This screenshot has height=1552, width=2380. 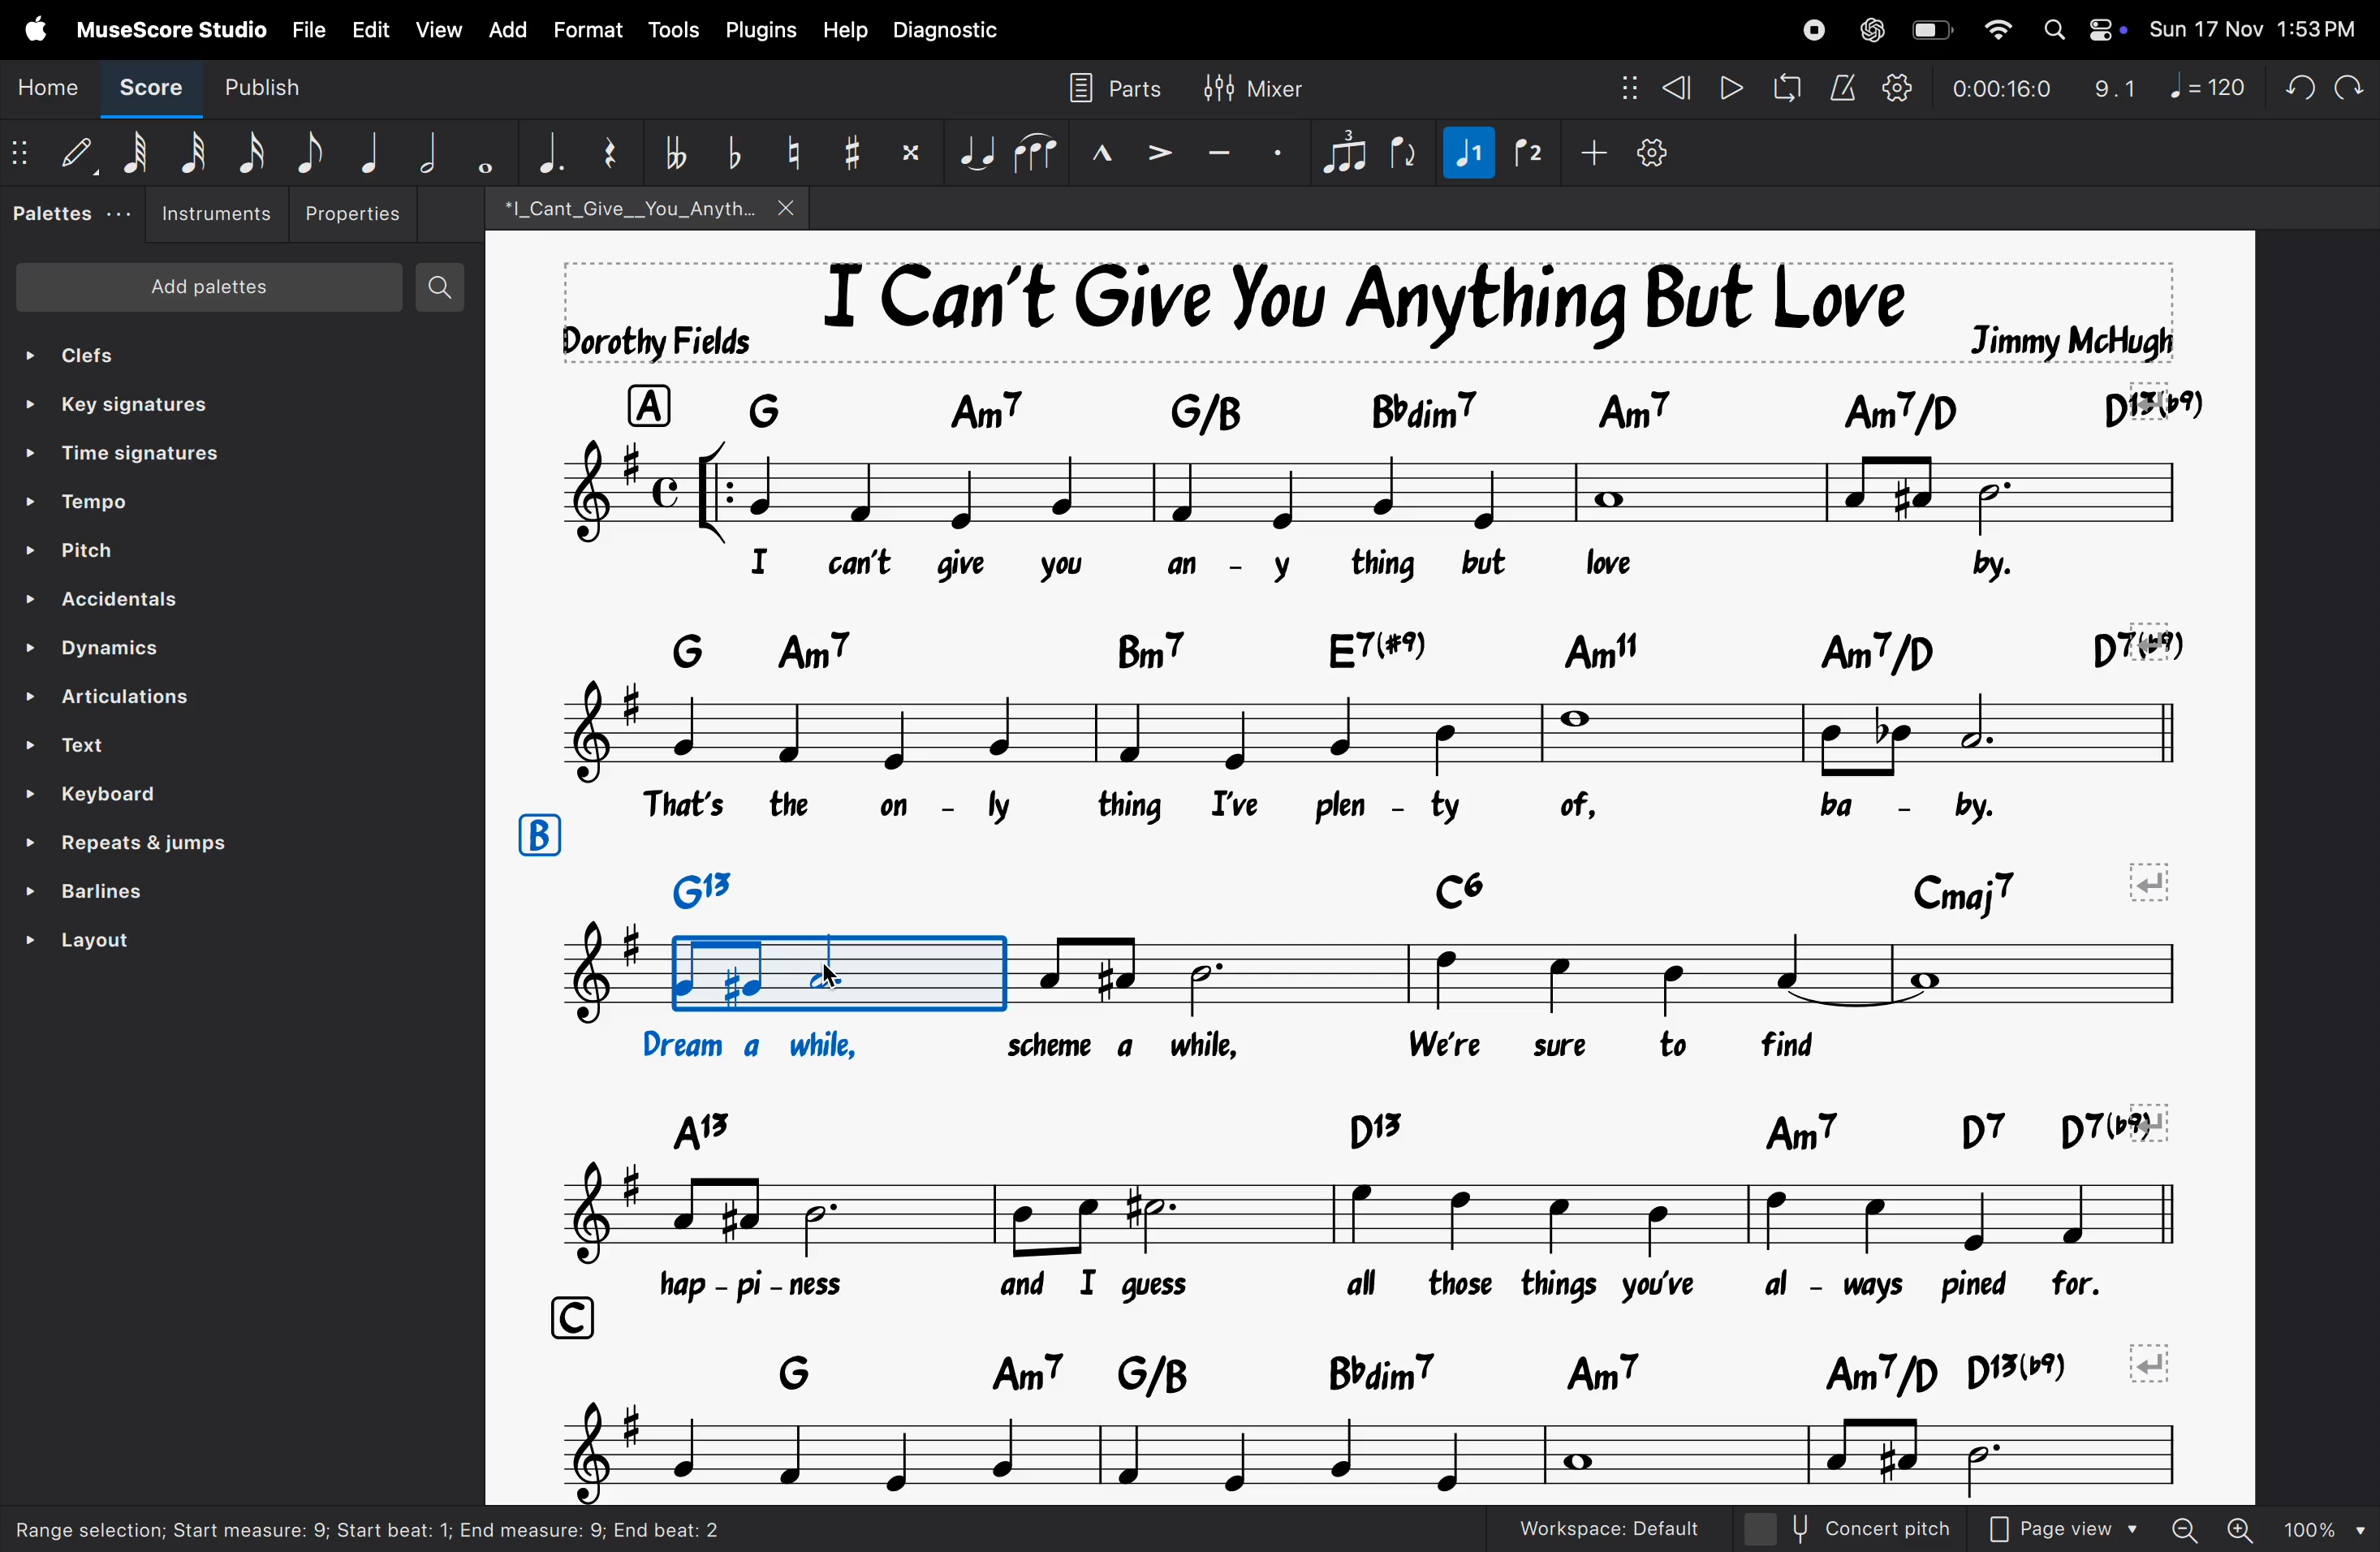 What do you see at coordinates (542, 150) in the screenshot?
I see ` aggumentation dot` at bounding box center [542, 150].